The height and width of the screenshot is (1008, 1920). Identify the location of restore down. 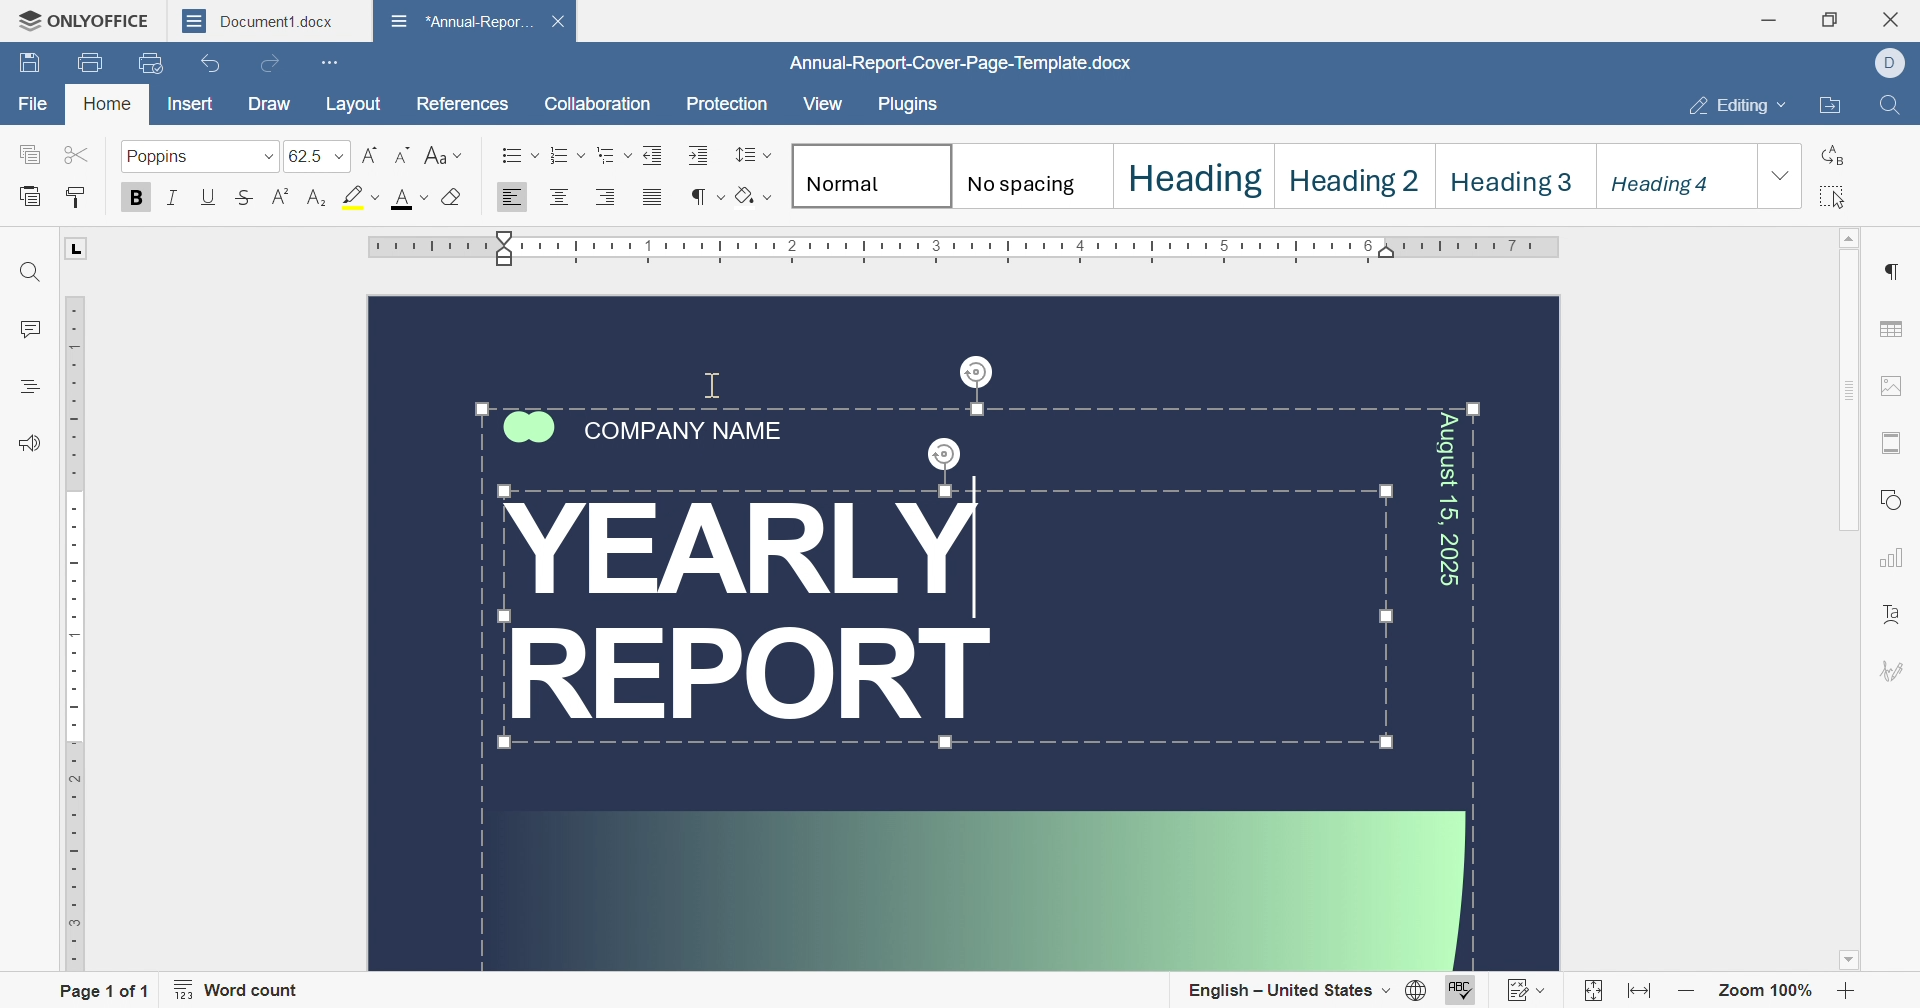
(1833, 16).